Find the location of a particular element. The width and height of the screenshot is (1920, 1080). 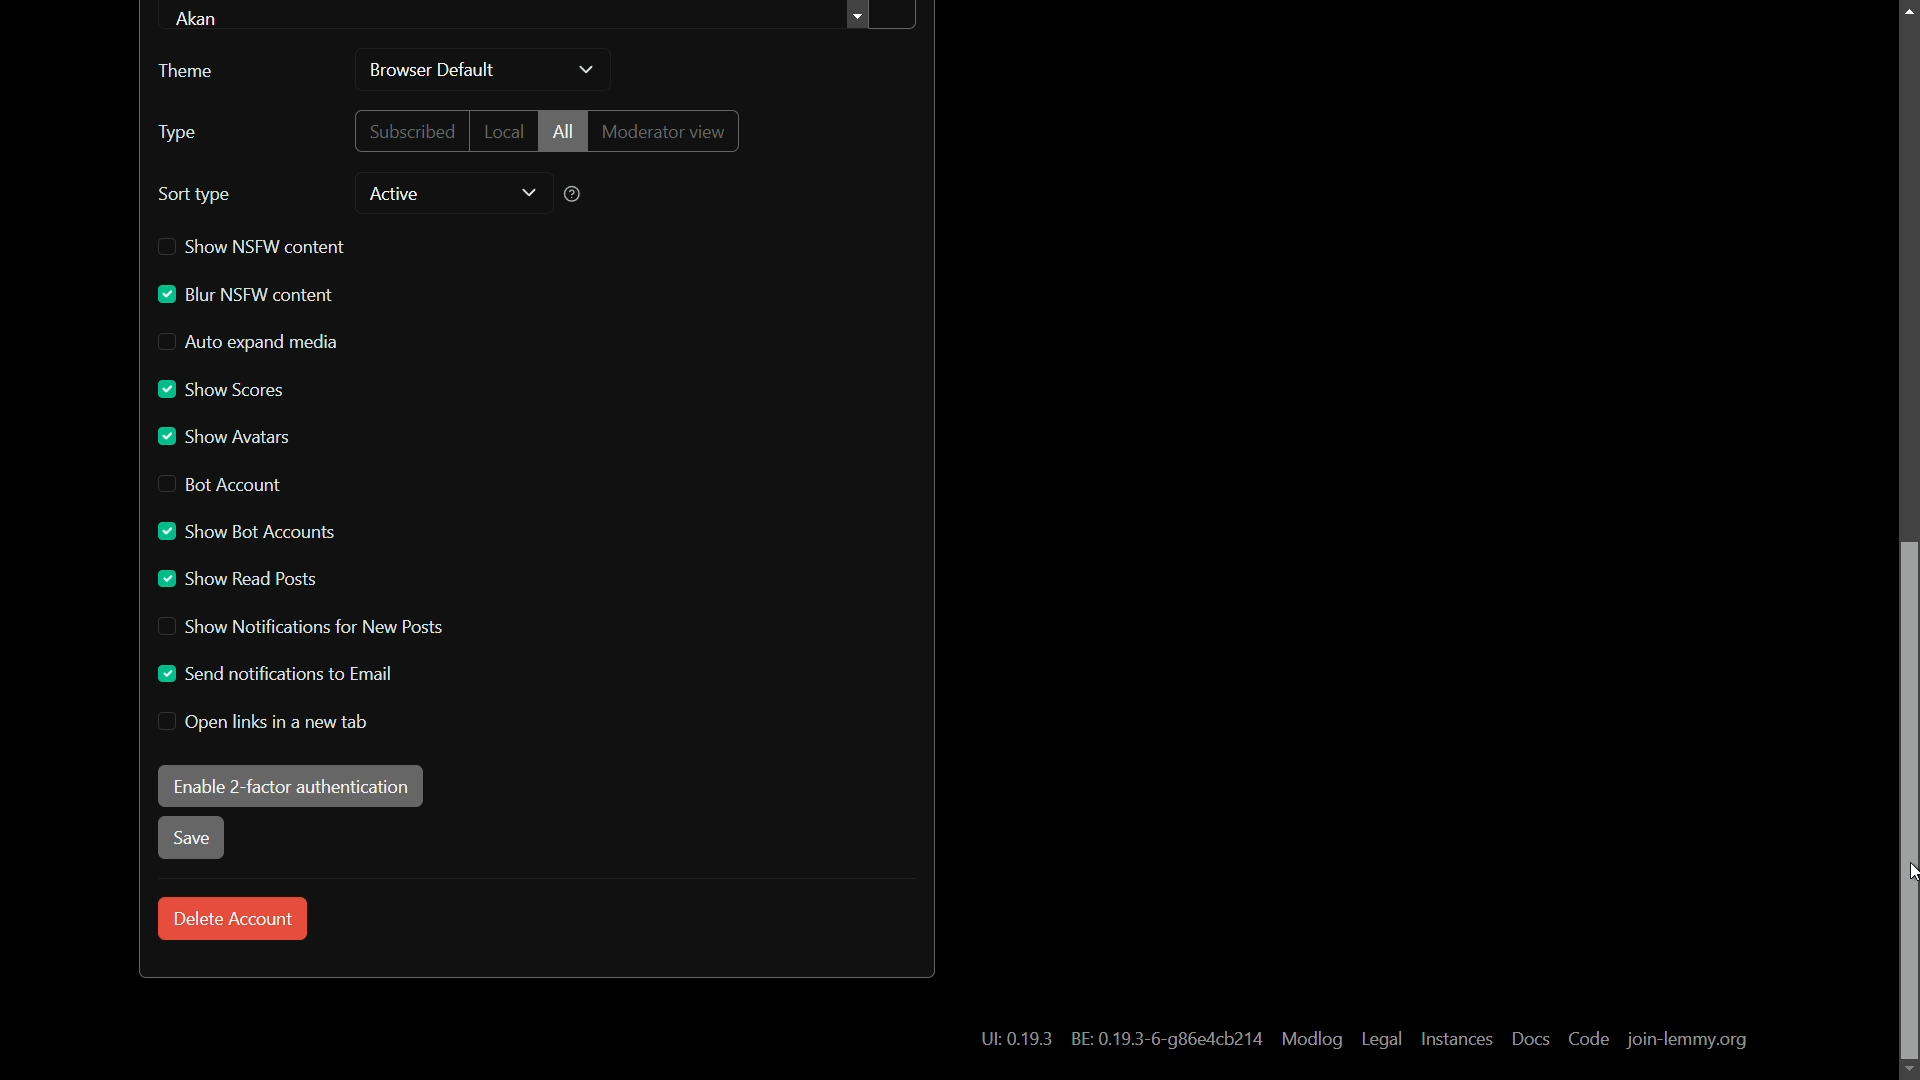

open links in a new tab is located at coordinates (266, 722).